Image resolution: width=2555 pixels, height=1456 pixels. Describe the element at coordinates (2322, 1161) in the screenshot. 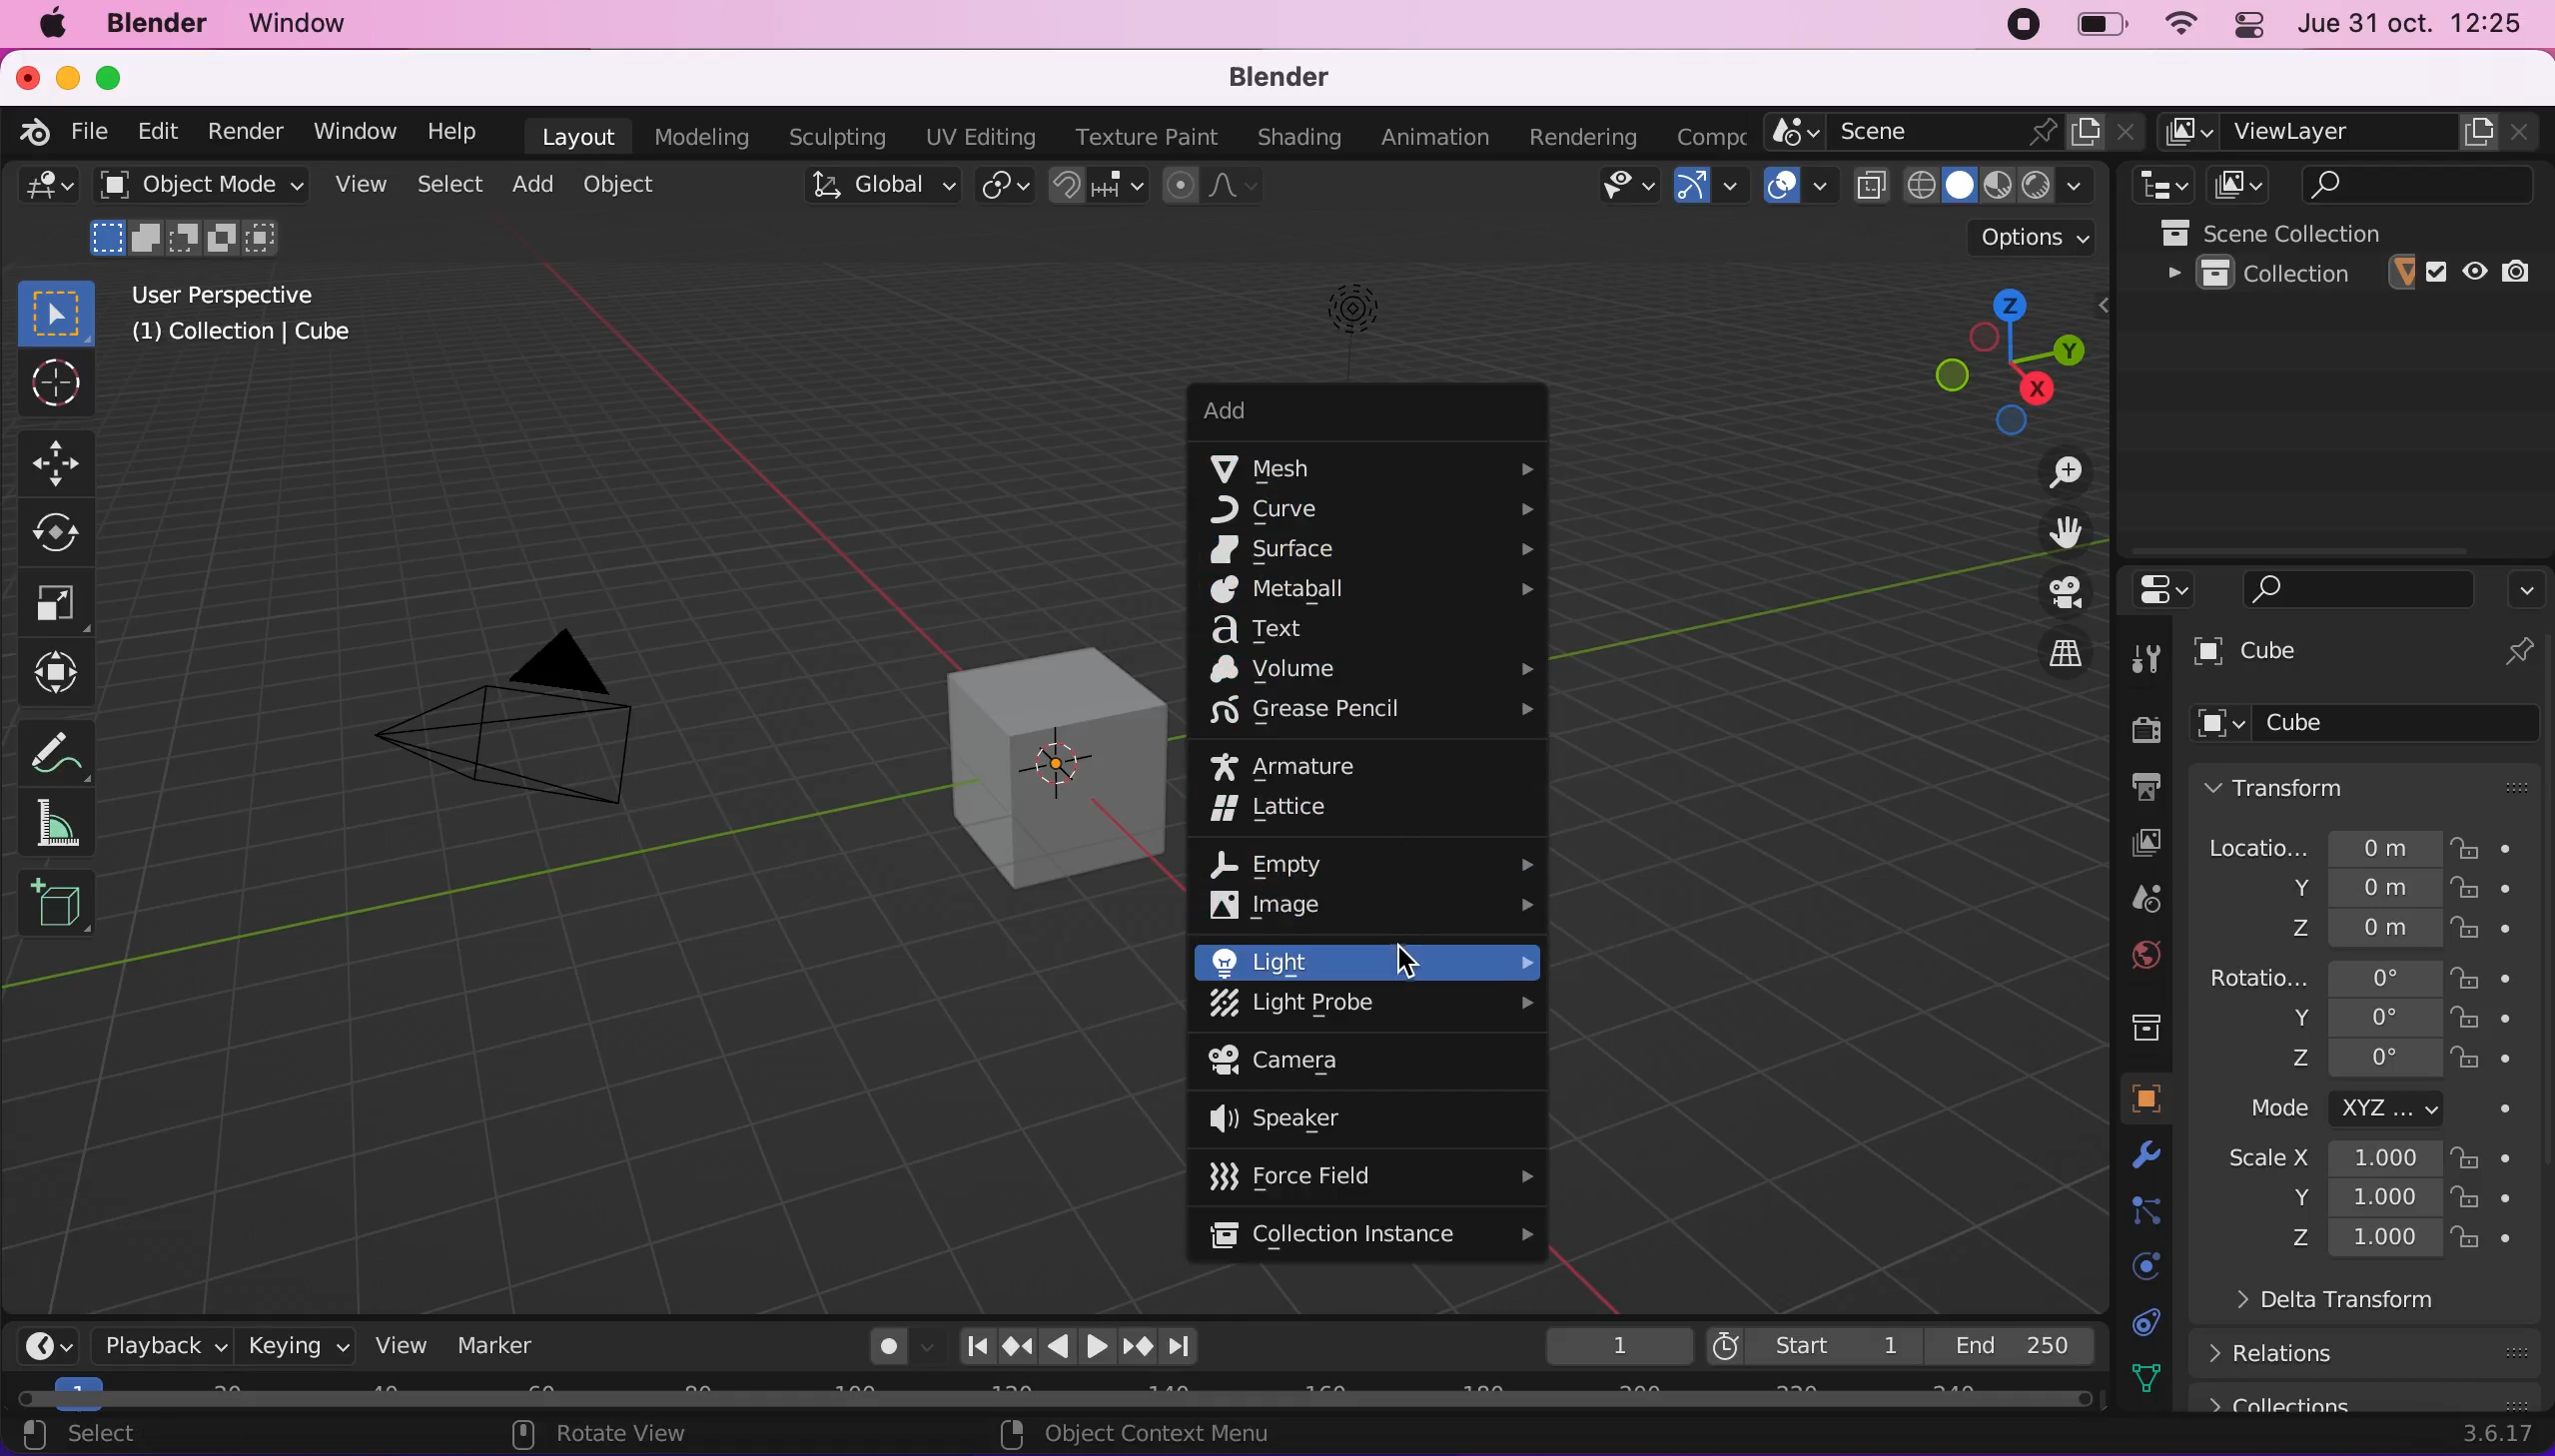

I see `scale x 1.000` at that location.